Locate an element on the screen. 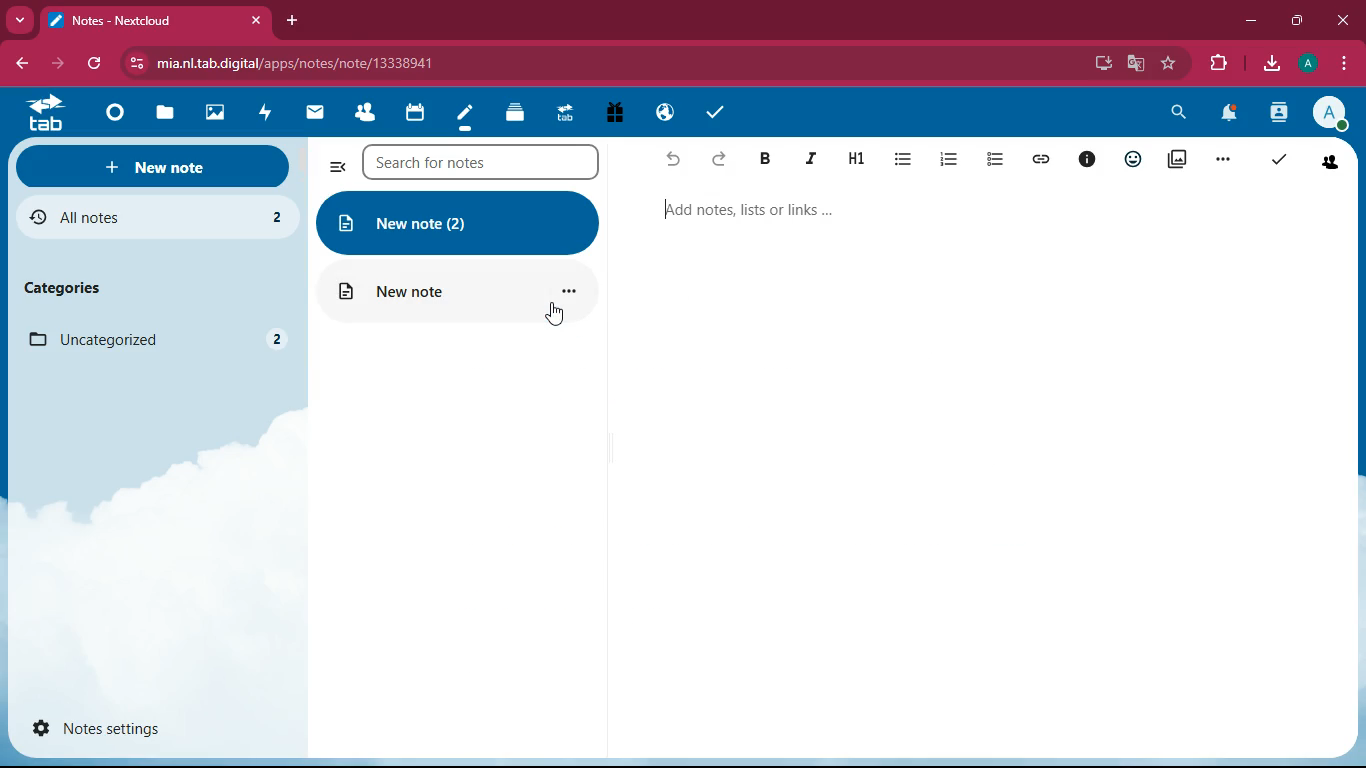 The image size is (1366, 768). check is located at coordinates (1278, 162).